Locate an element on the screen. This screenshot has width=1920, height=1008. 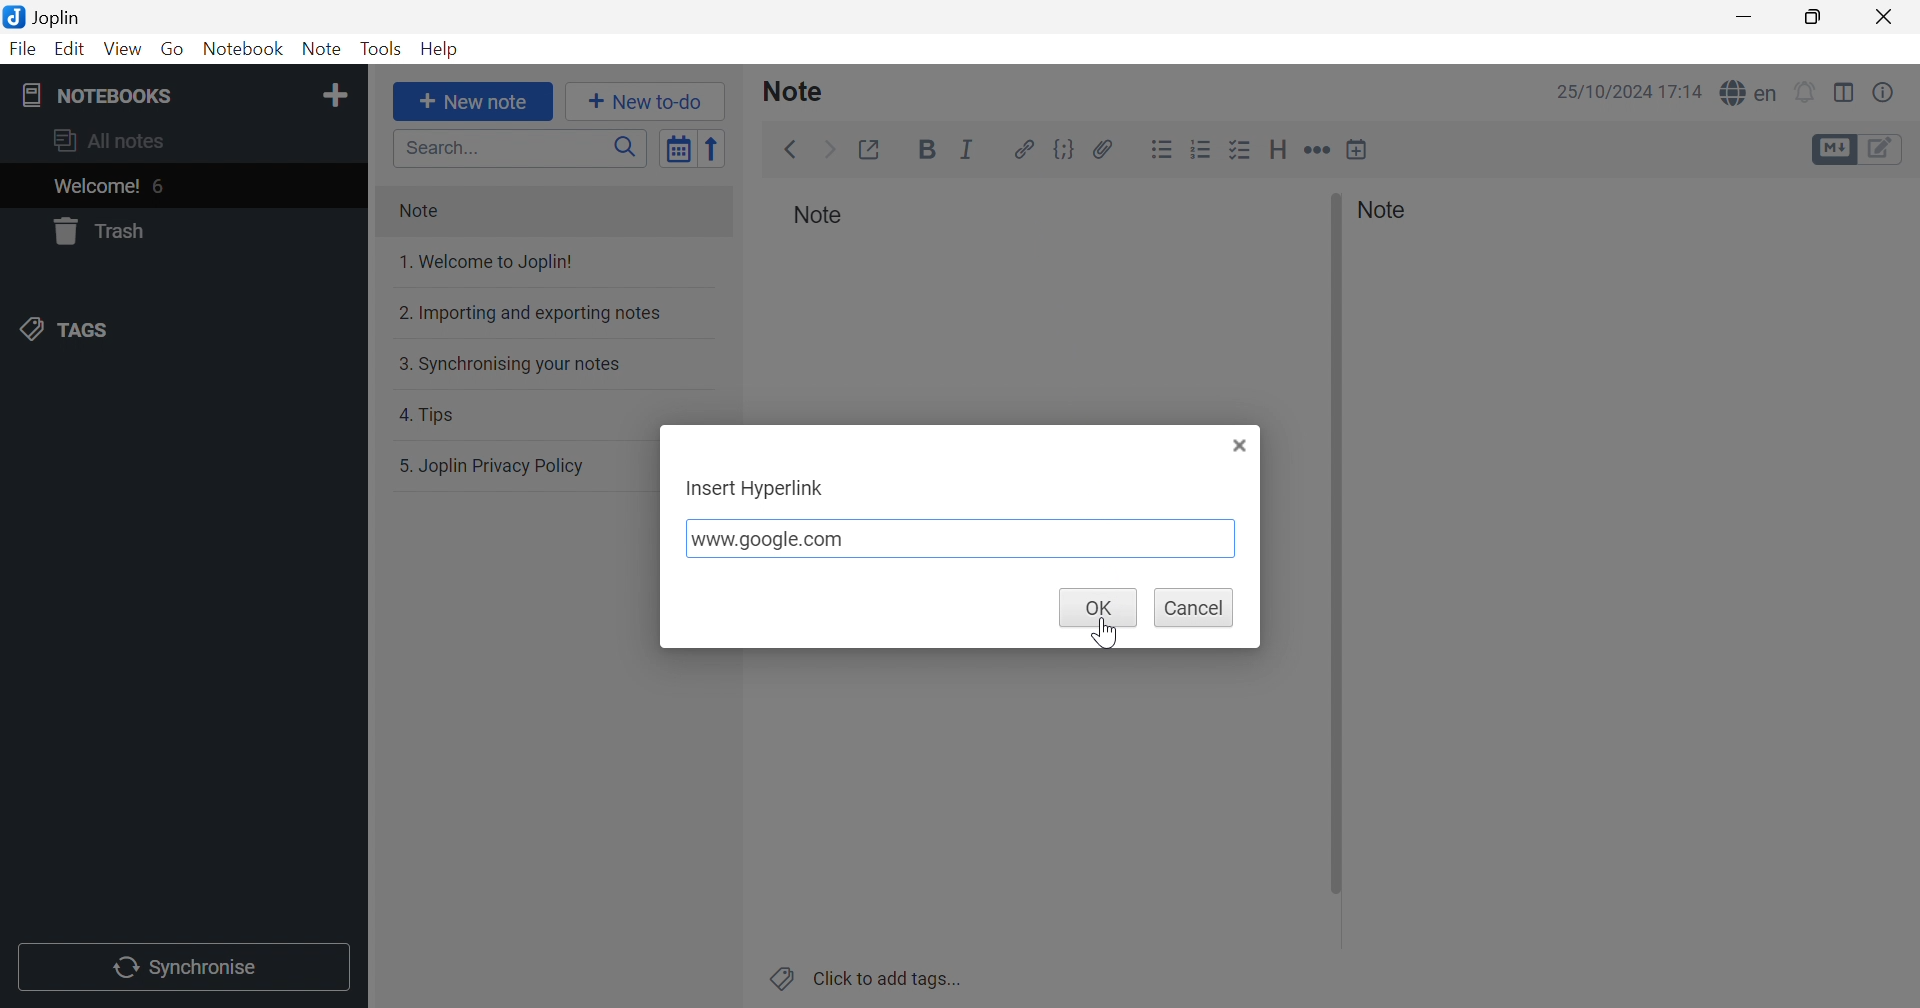
Trash is located at coordinates (179, 231).